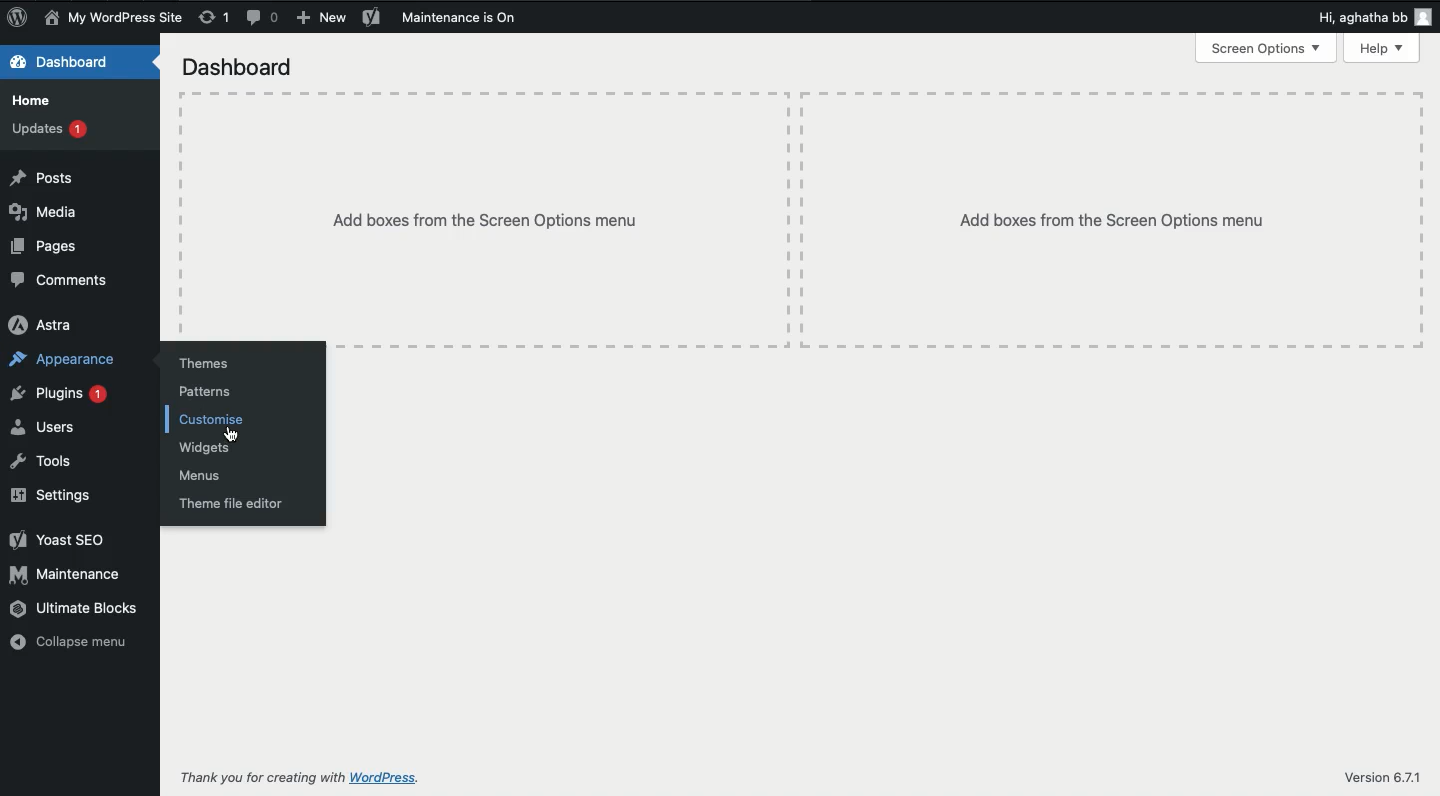 The image size is (1440, 796). I want to click on Yoast , so click(57, 541).